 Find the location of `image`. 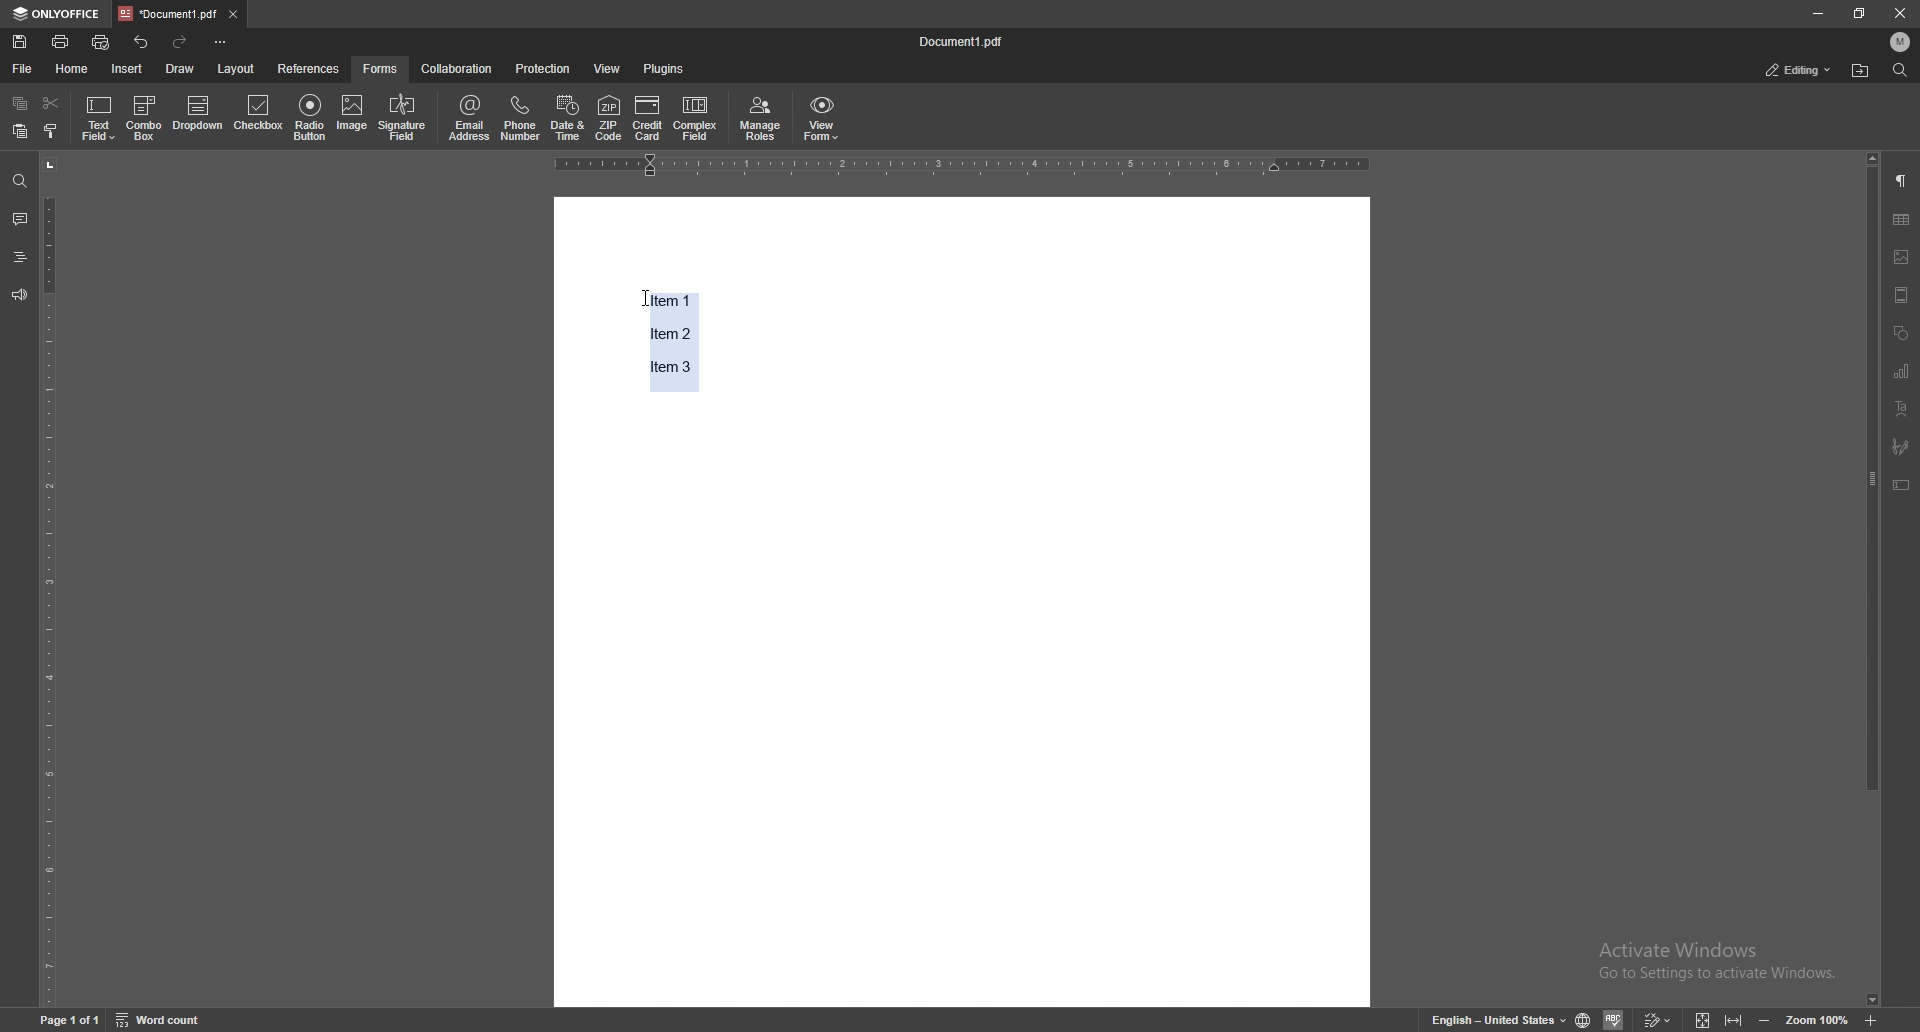

image is located at coordinates (353, 116).